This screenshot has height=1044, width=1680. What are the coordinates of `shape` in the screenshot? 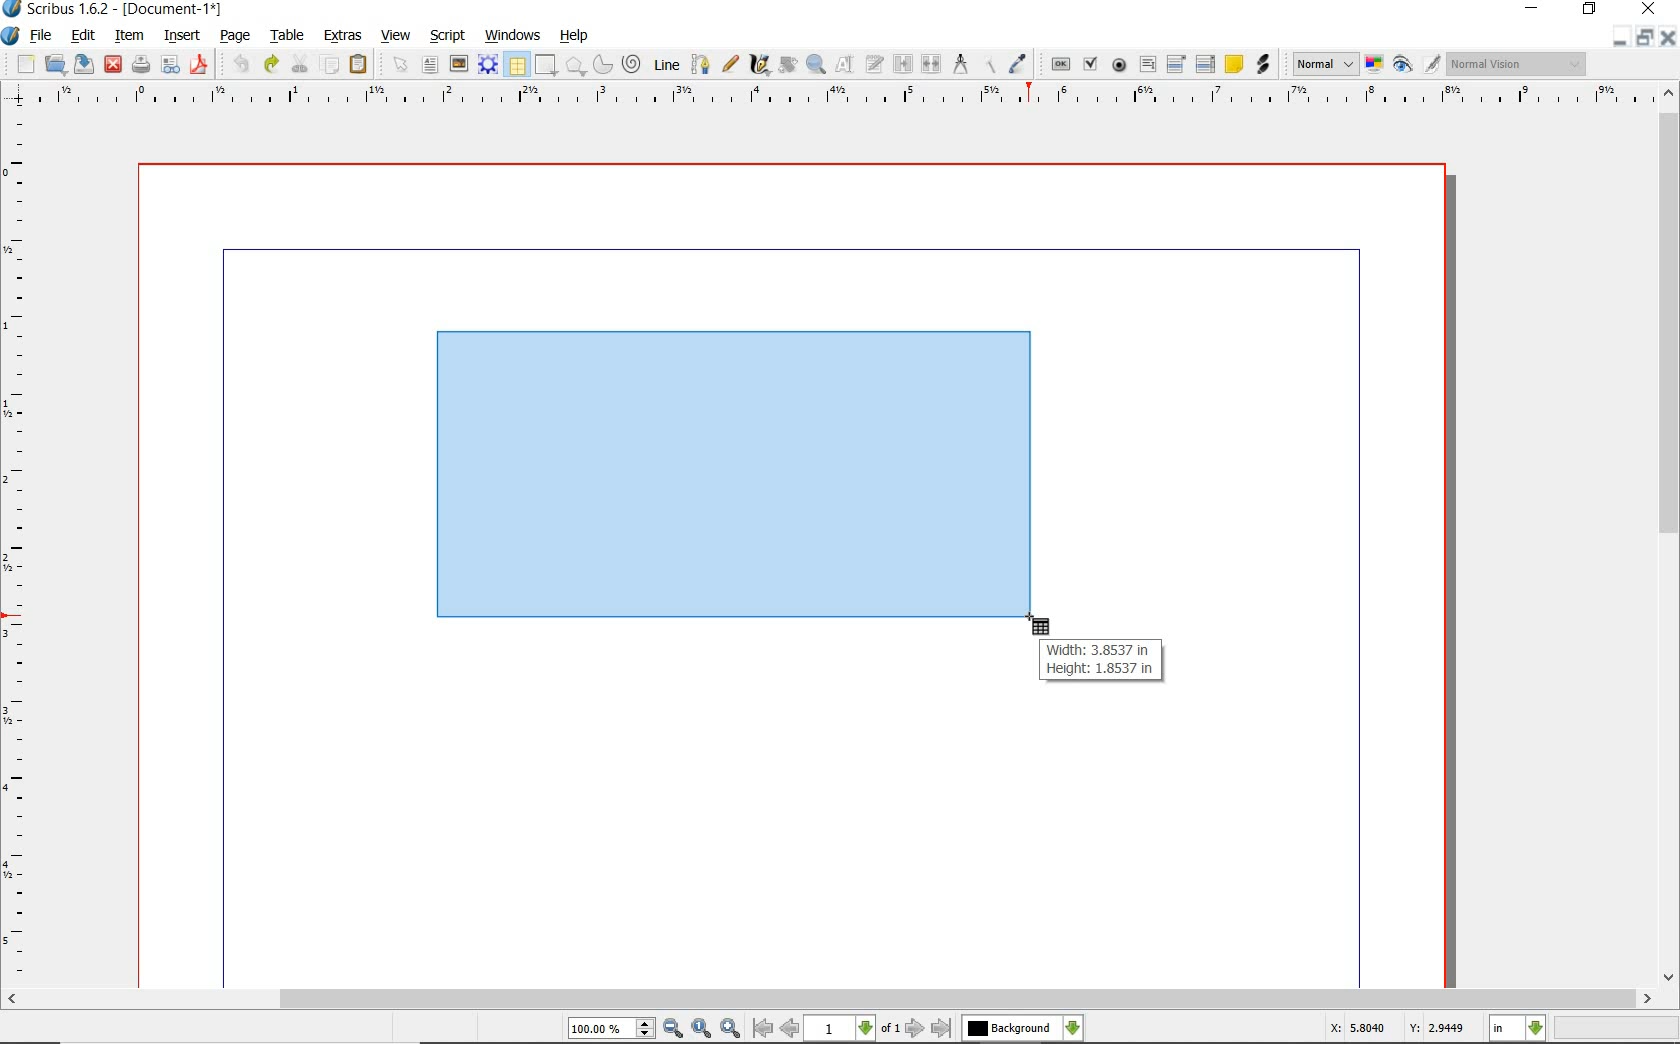 It's located at (576, 67).